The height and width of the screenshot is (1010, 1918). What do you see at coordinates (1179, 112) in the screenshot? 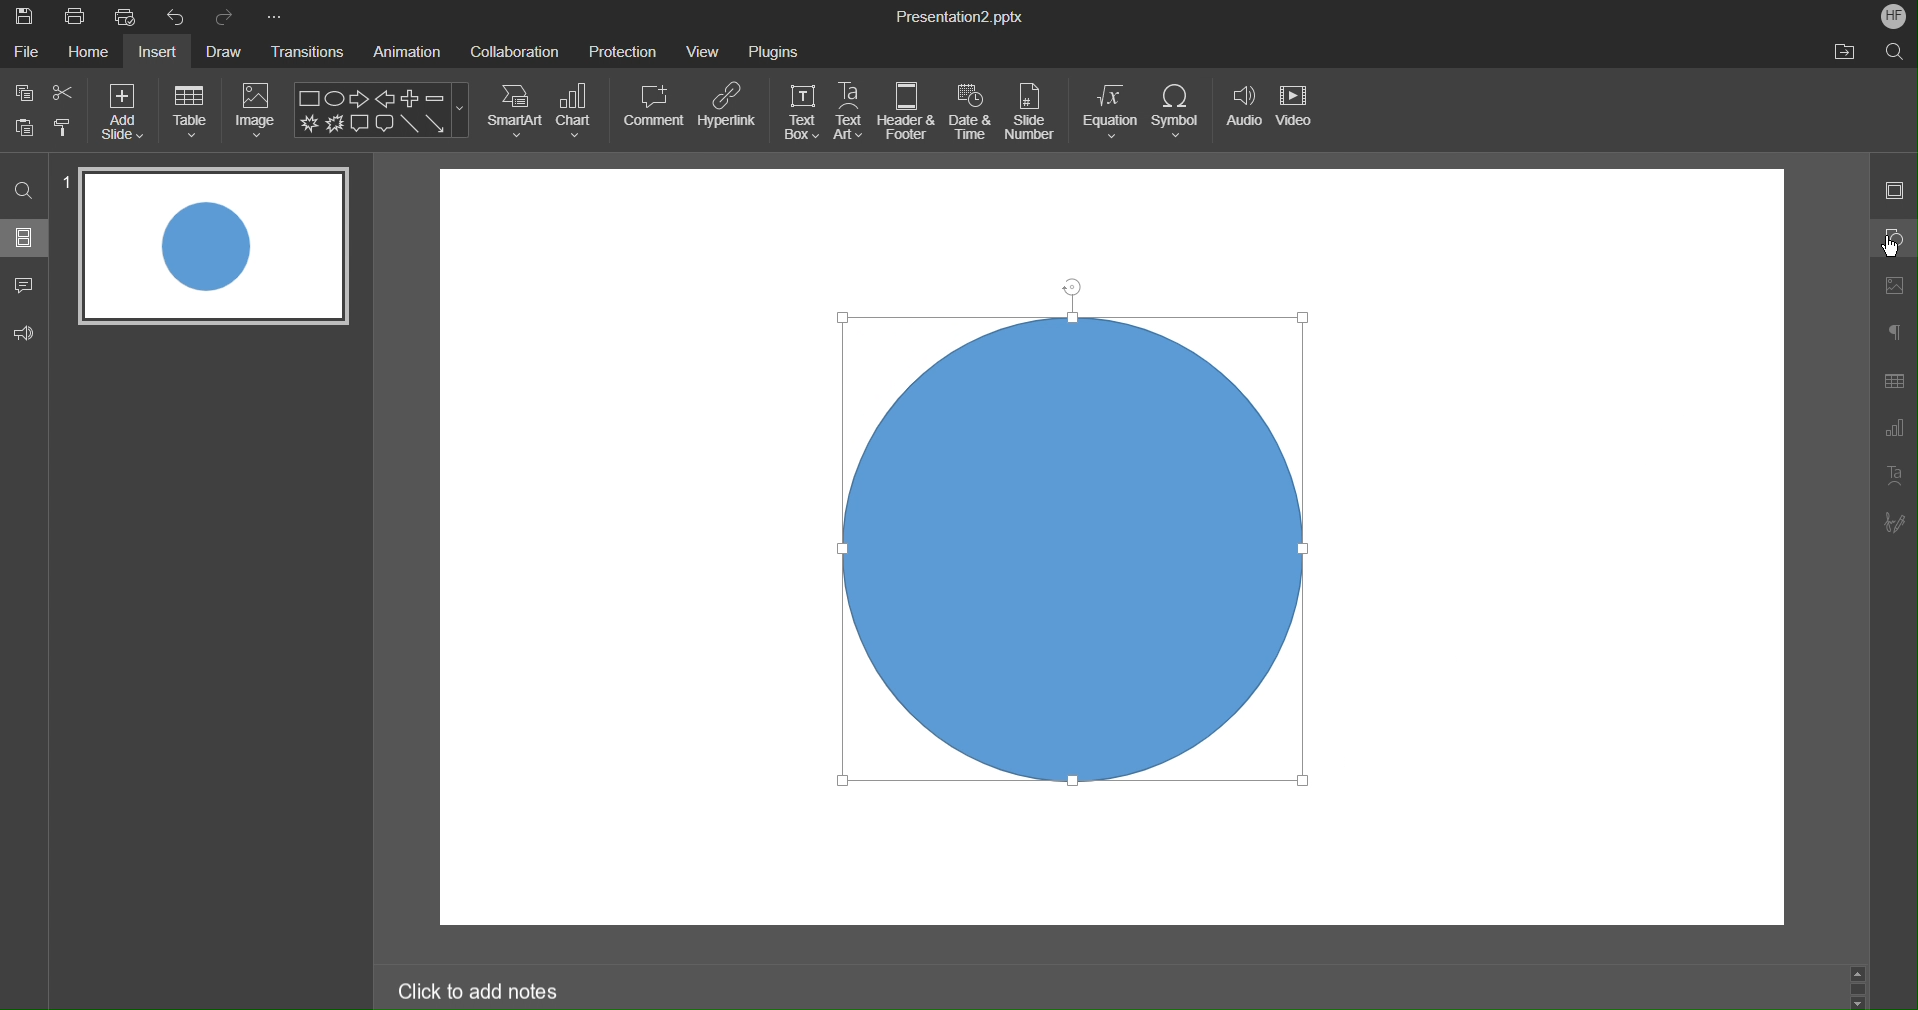
I see `Symbol` at bounding box center [1179, 112].